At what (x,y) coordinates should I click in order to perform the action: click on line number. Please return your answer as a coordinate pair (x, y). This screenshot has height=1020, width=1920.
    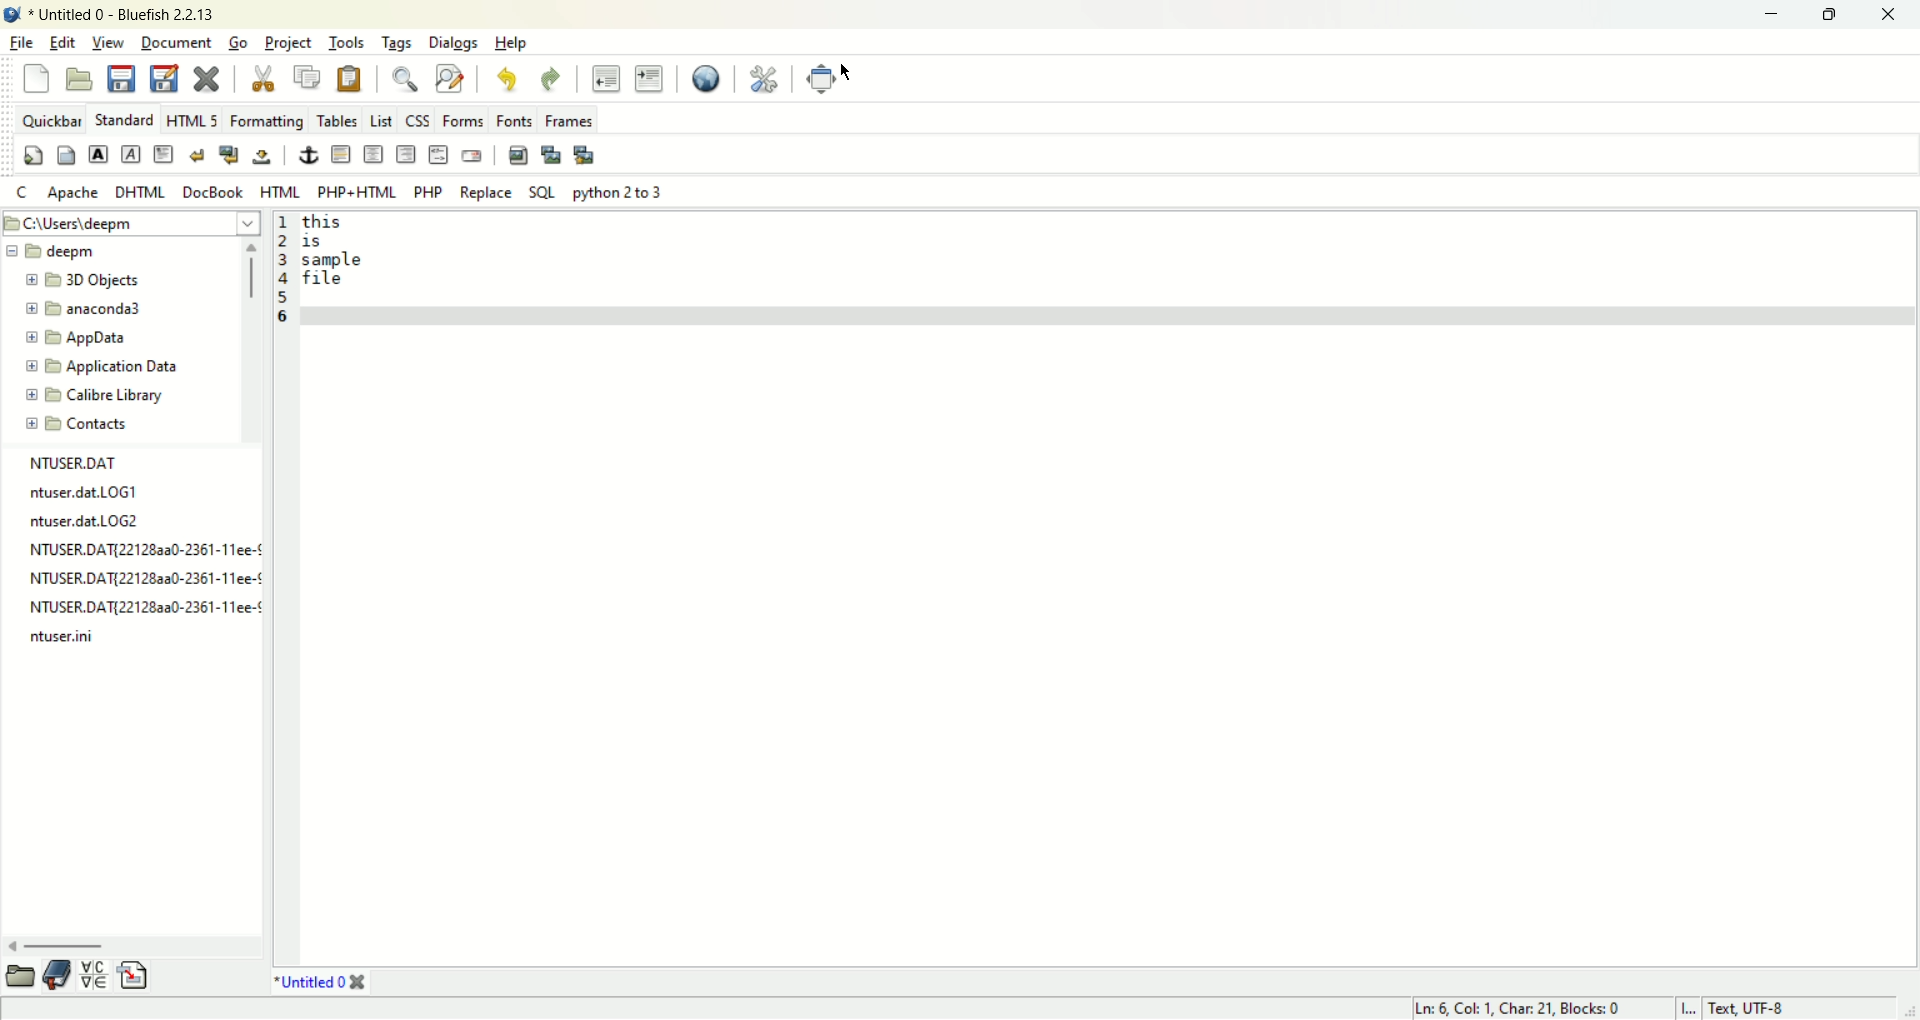
    Looking at the image, I should click on (284, 270).